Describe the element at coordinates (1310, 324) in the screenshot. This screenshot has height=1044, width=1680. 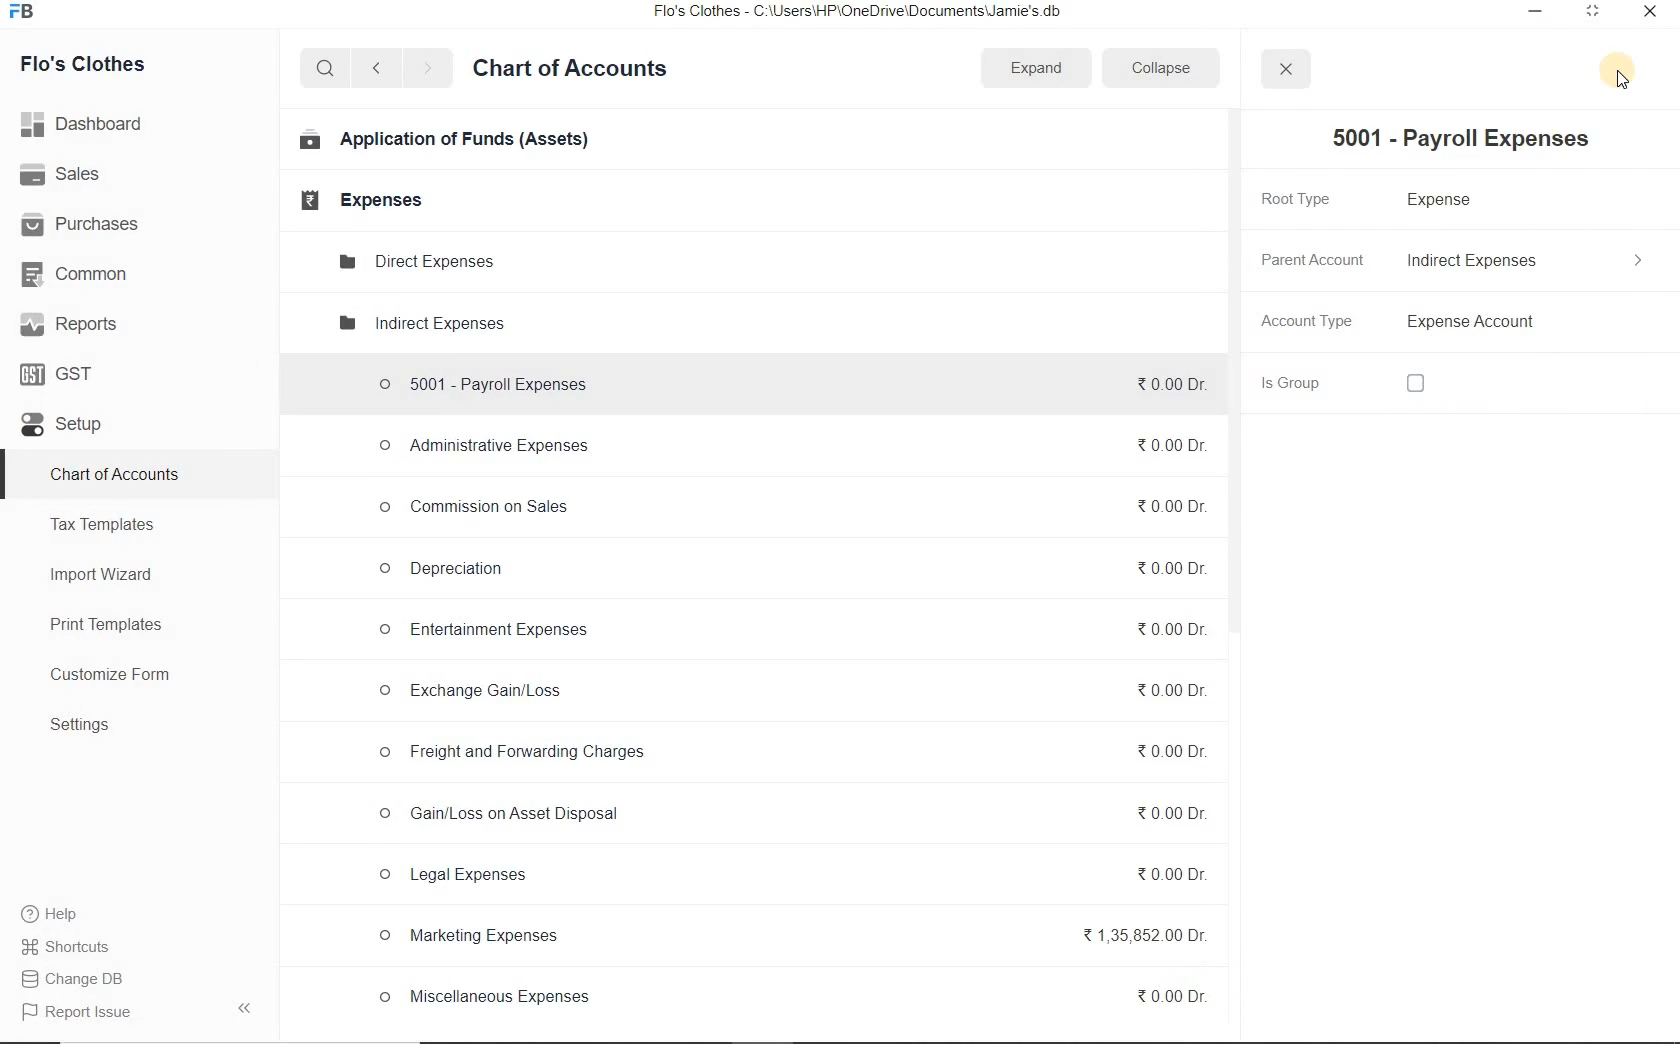
I see `Account Type` at that location.